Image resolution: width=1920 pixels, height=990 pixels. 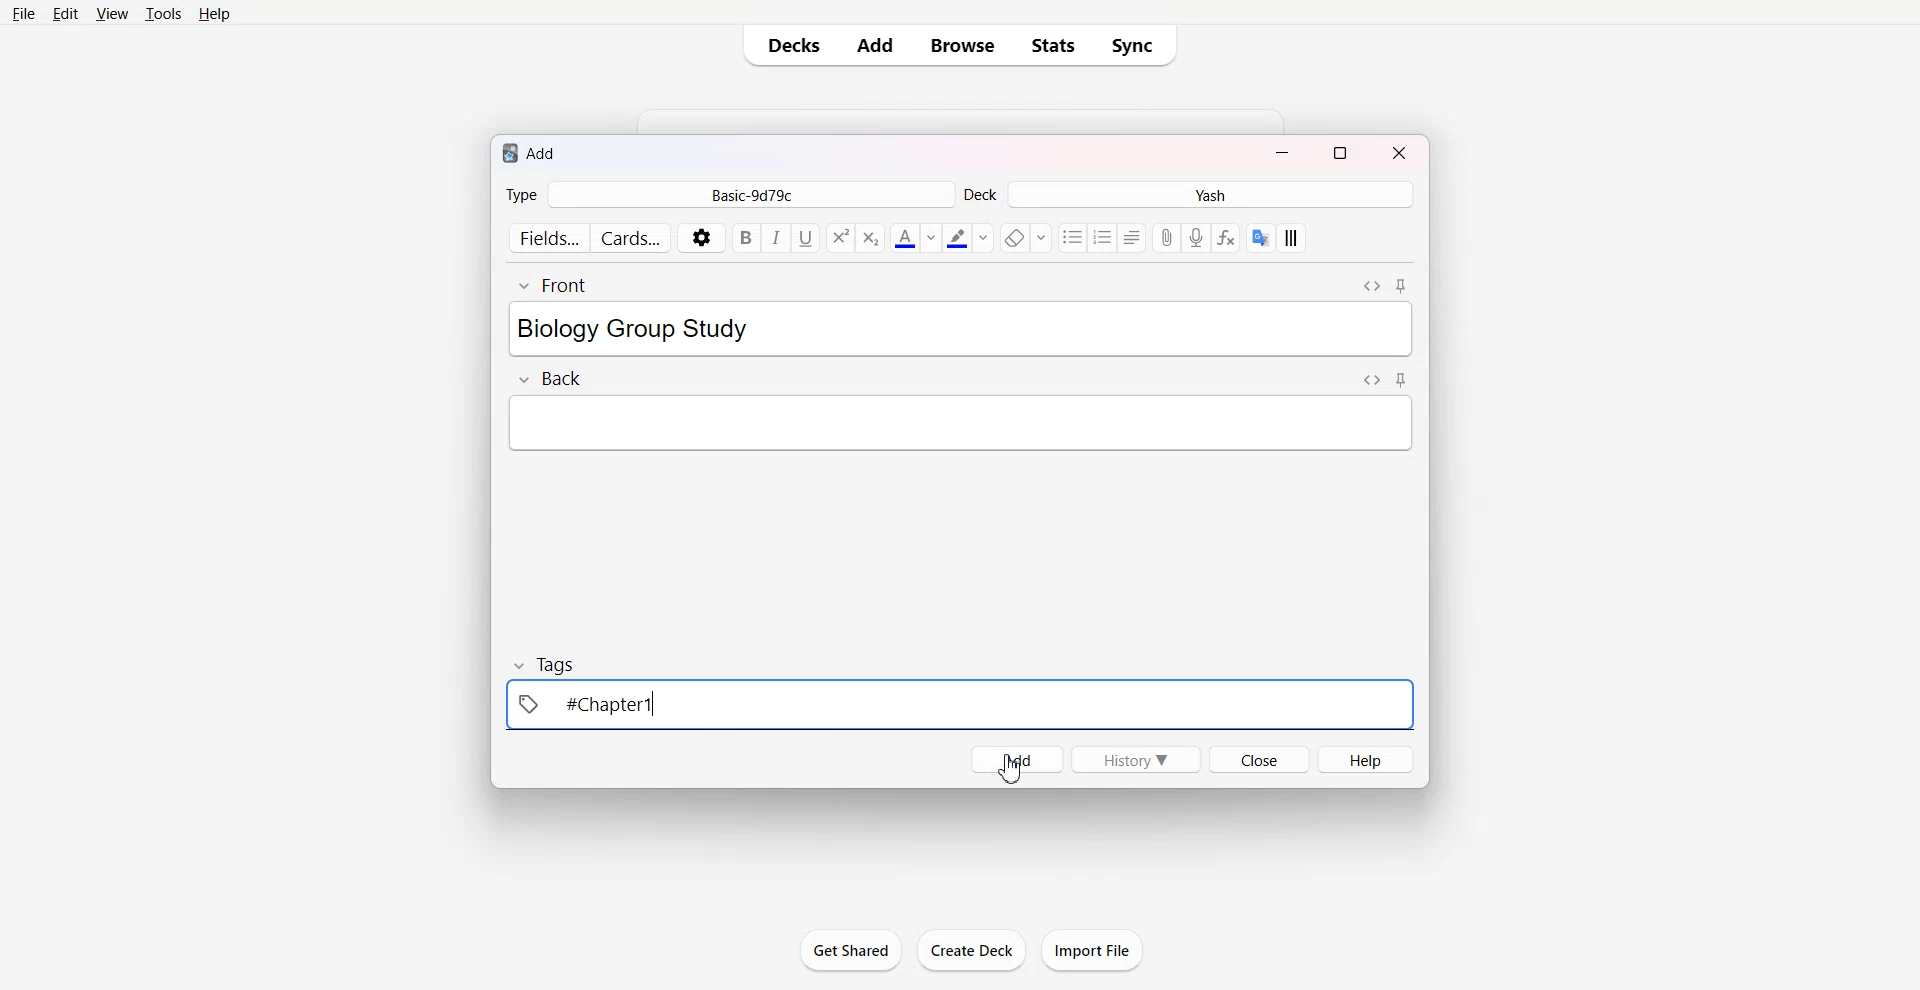 I want to click on Highlight Text Color, so click(x=968, y=238).